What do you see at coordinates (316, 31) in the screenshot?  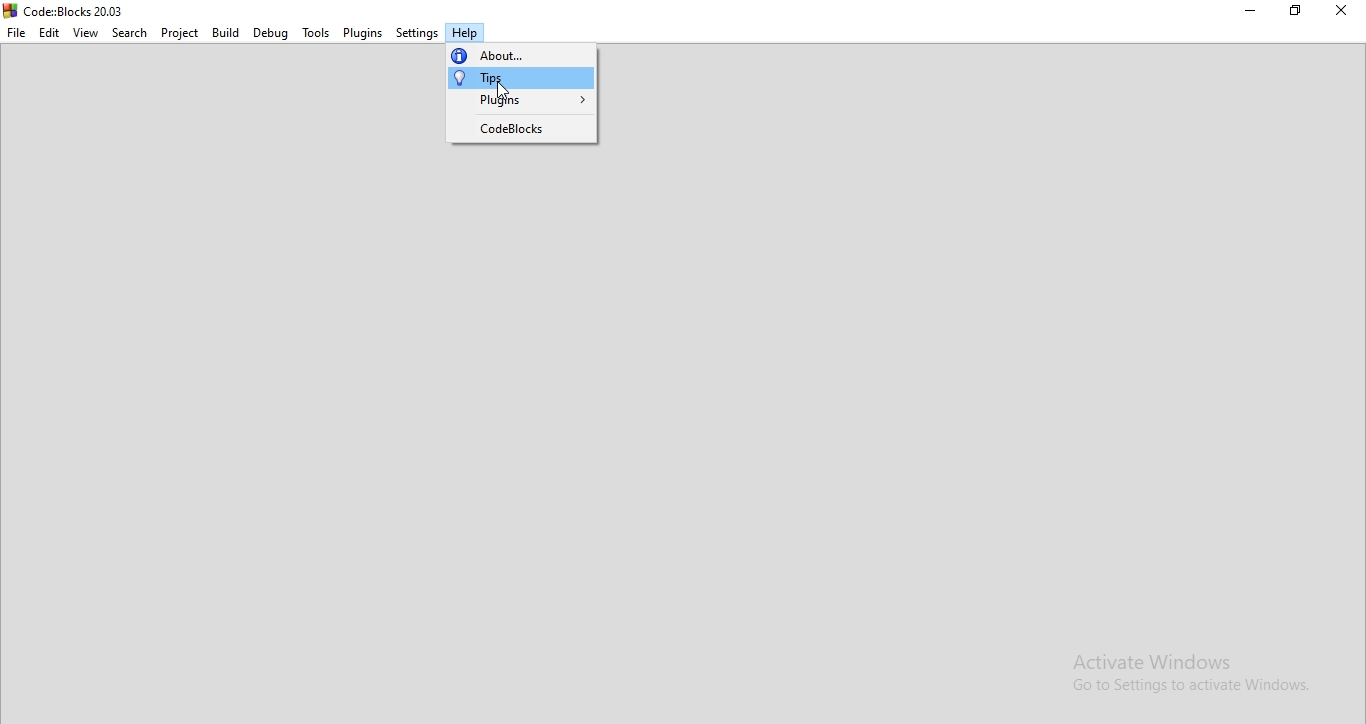 I see `Tools ` at bounding box center [316, 31].